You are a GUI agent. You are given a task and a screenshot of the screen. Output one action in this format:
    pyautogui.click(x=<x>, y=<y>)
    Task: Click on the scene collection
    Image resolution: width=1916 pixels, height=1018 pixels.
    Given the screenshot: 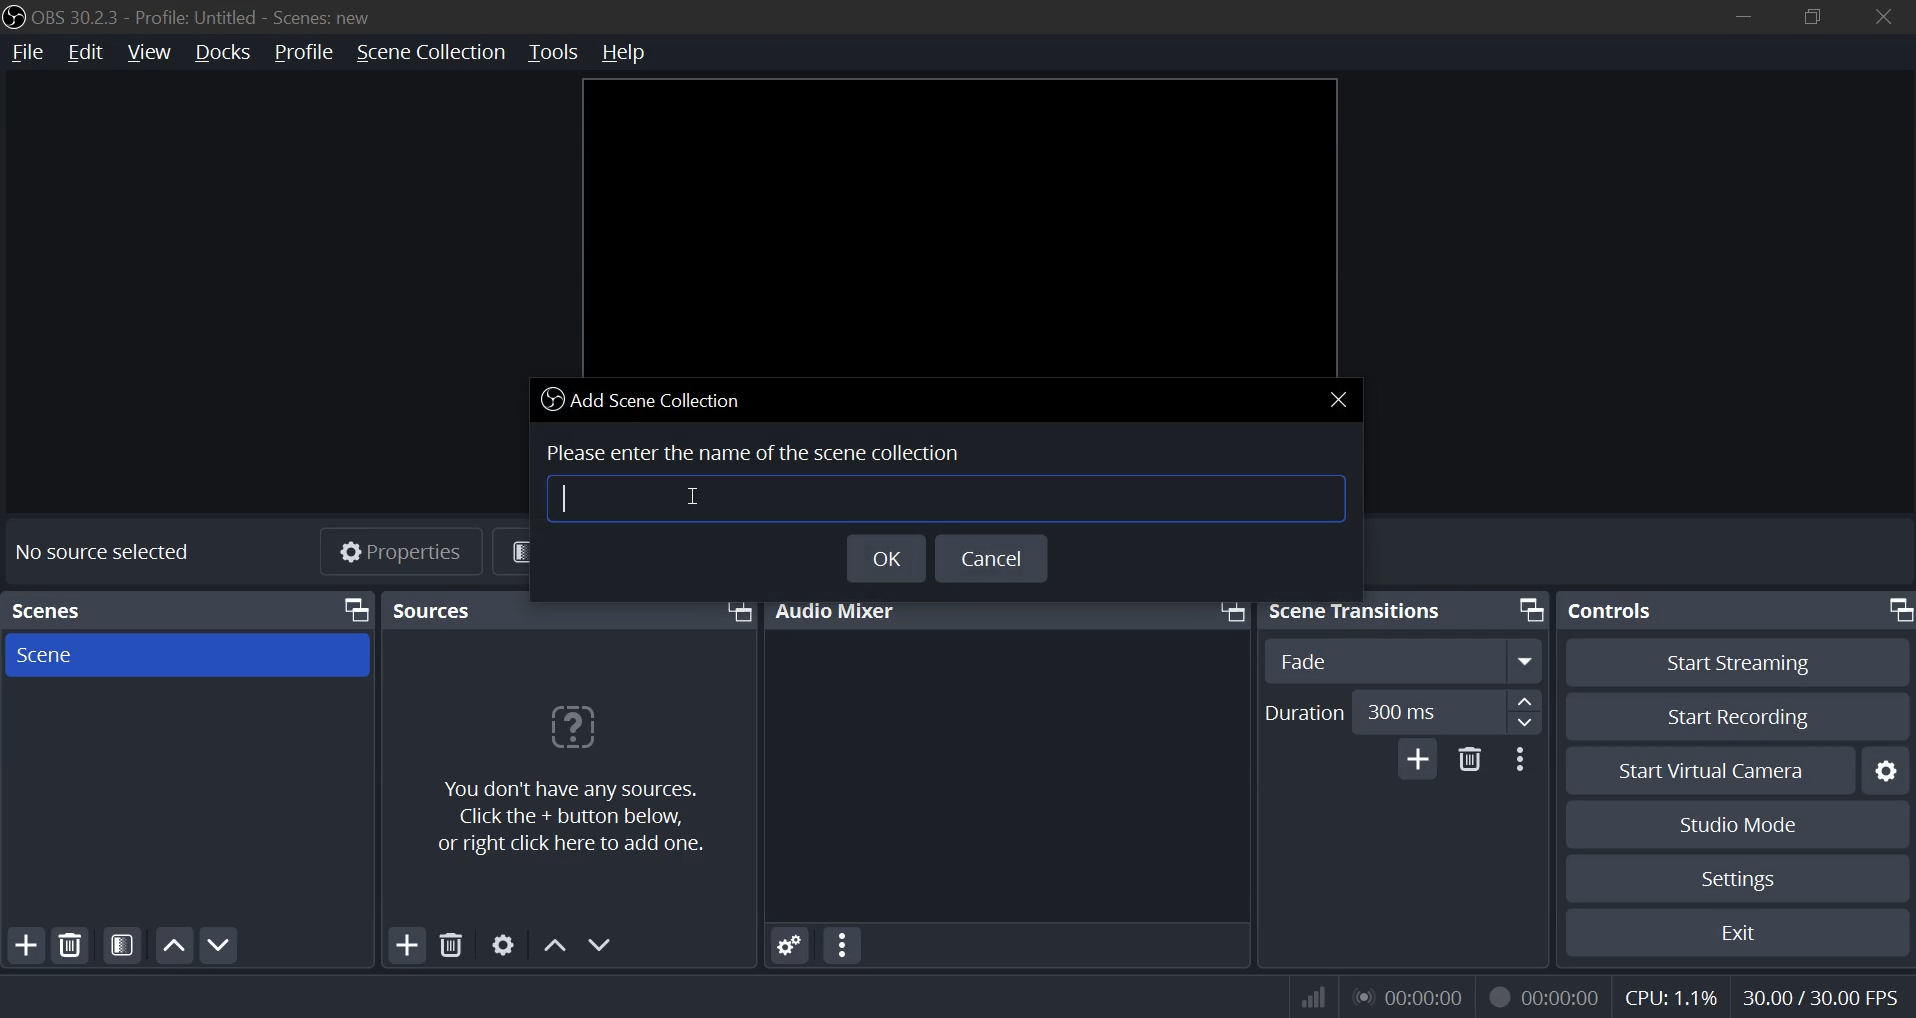 What is the action you would take?
    pyautogui.click(x=429, y=52)
    